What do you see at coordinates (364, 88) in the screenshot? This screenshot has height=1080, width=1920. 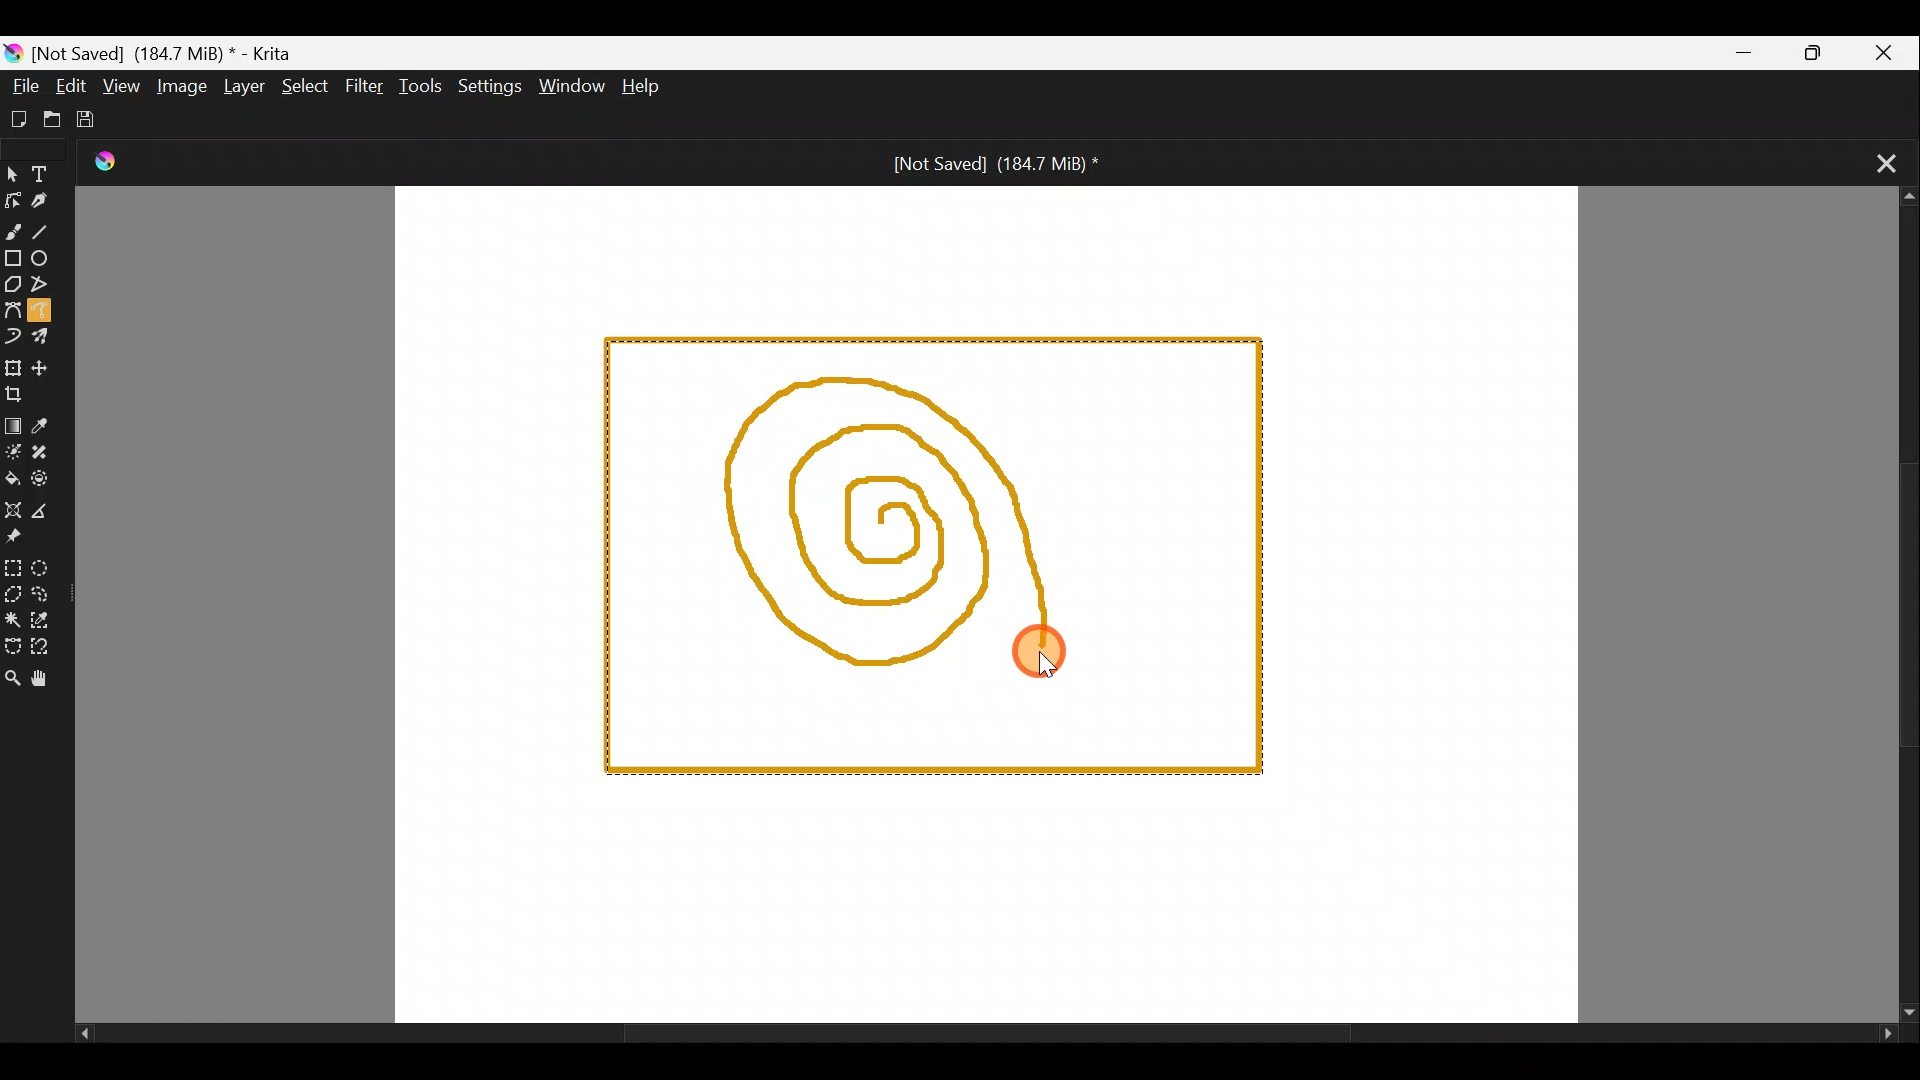 I see `Filter` at bounding box center [364, 88].